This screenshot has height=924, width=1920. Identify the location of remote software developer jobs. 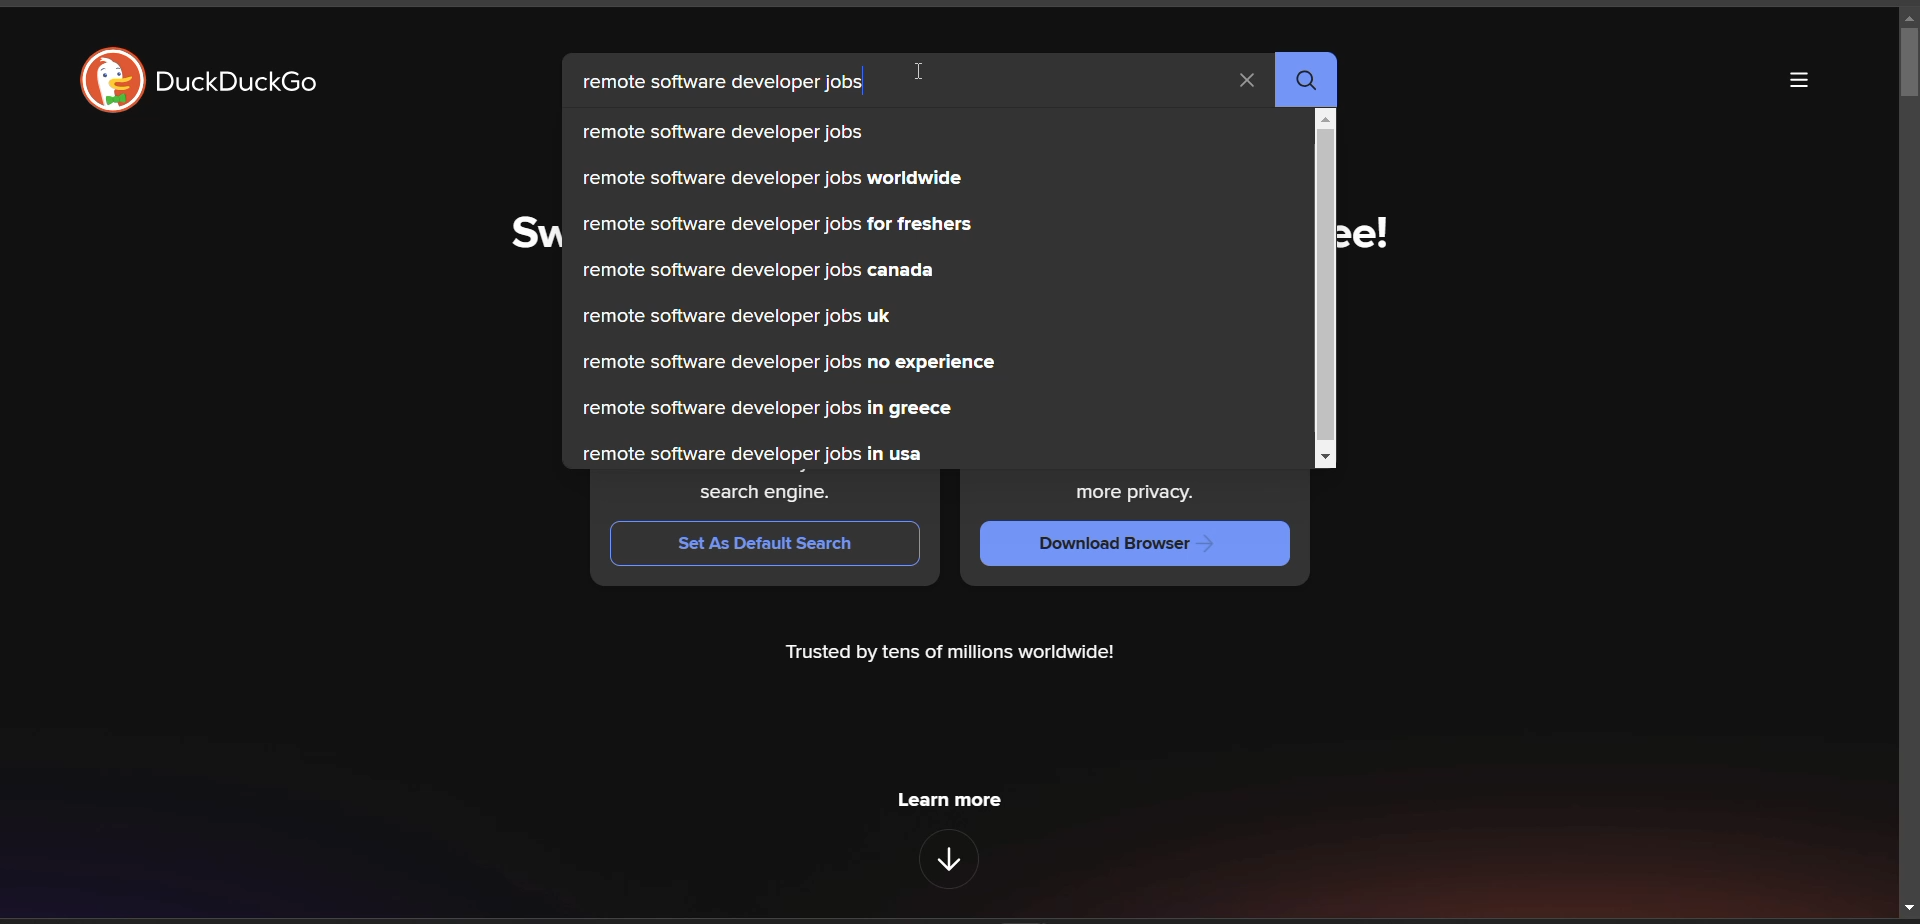
(723, 87).